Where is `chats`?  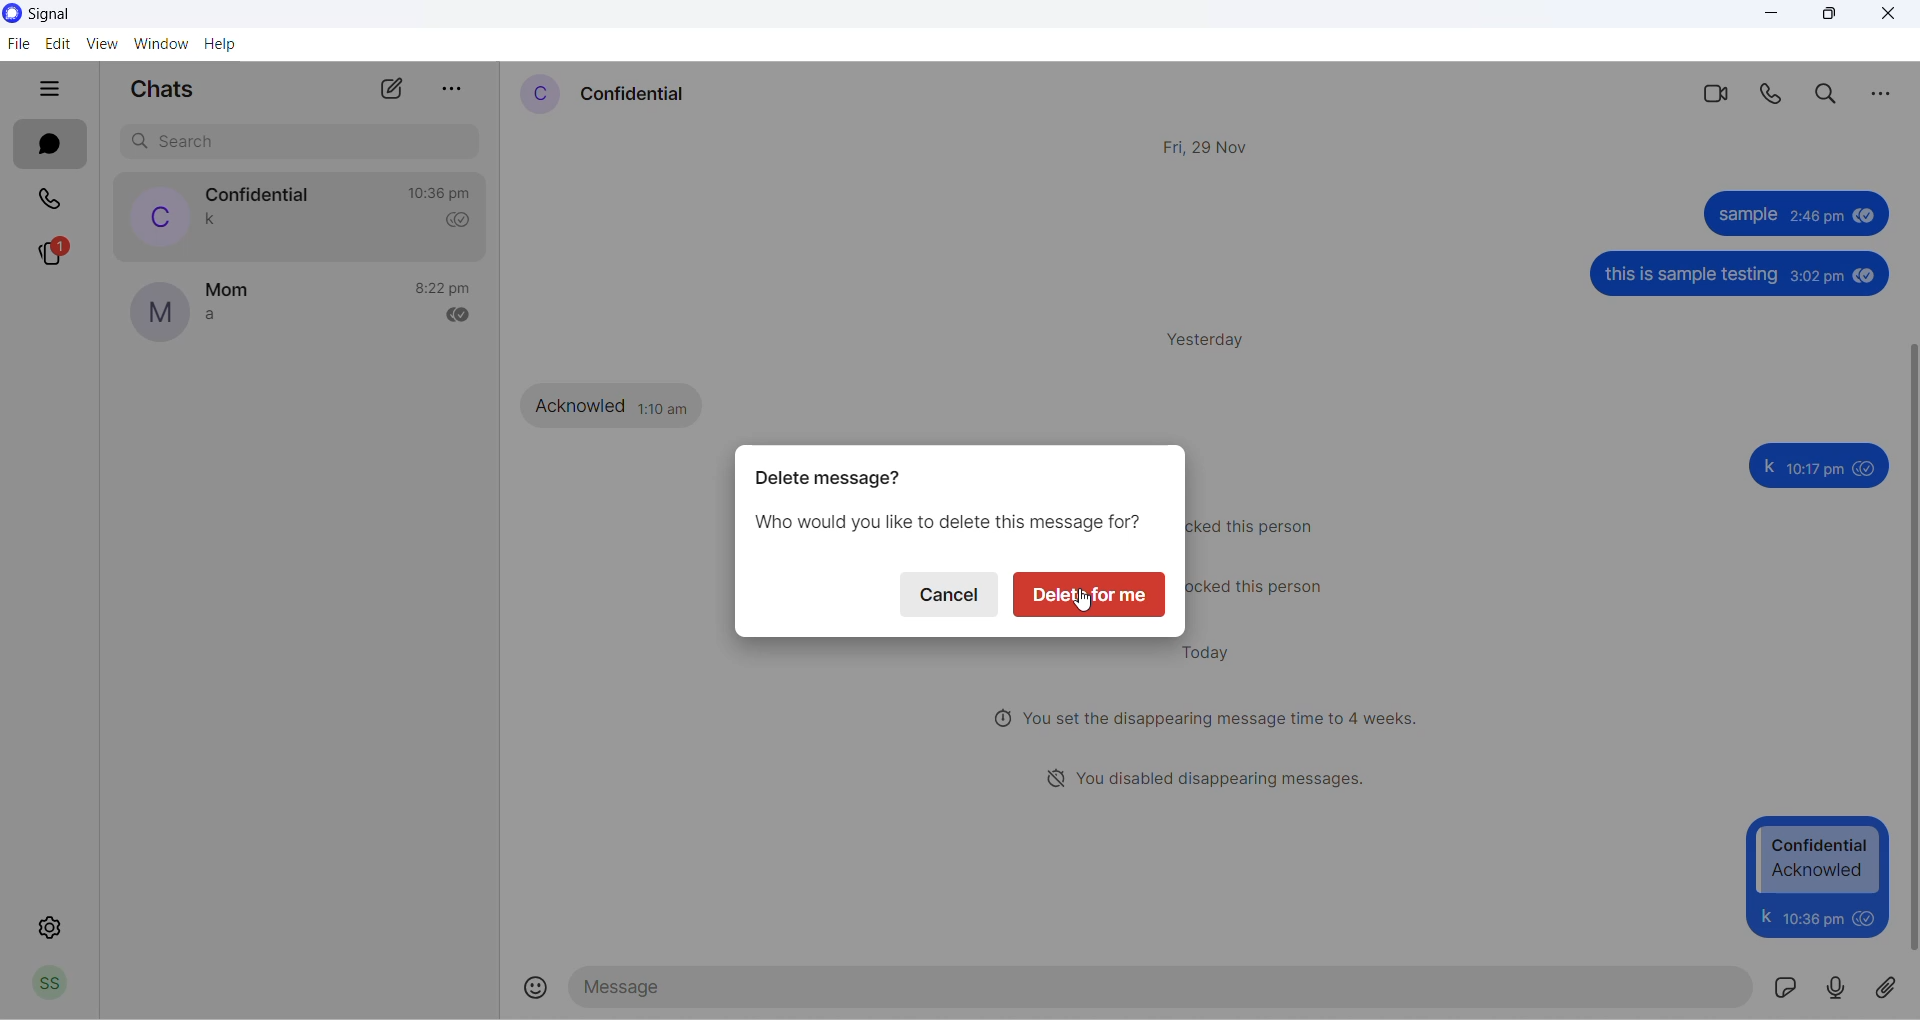 chats is located at coordinates (49, 144).